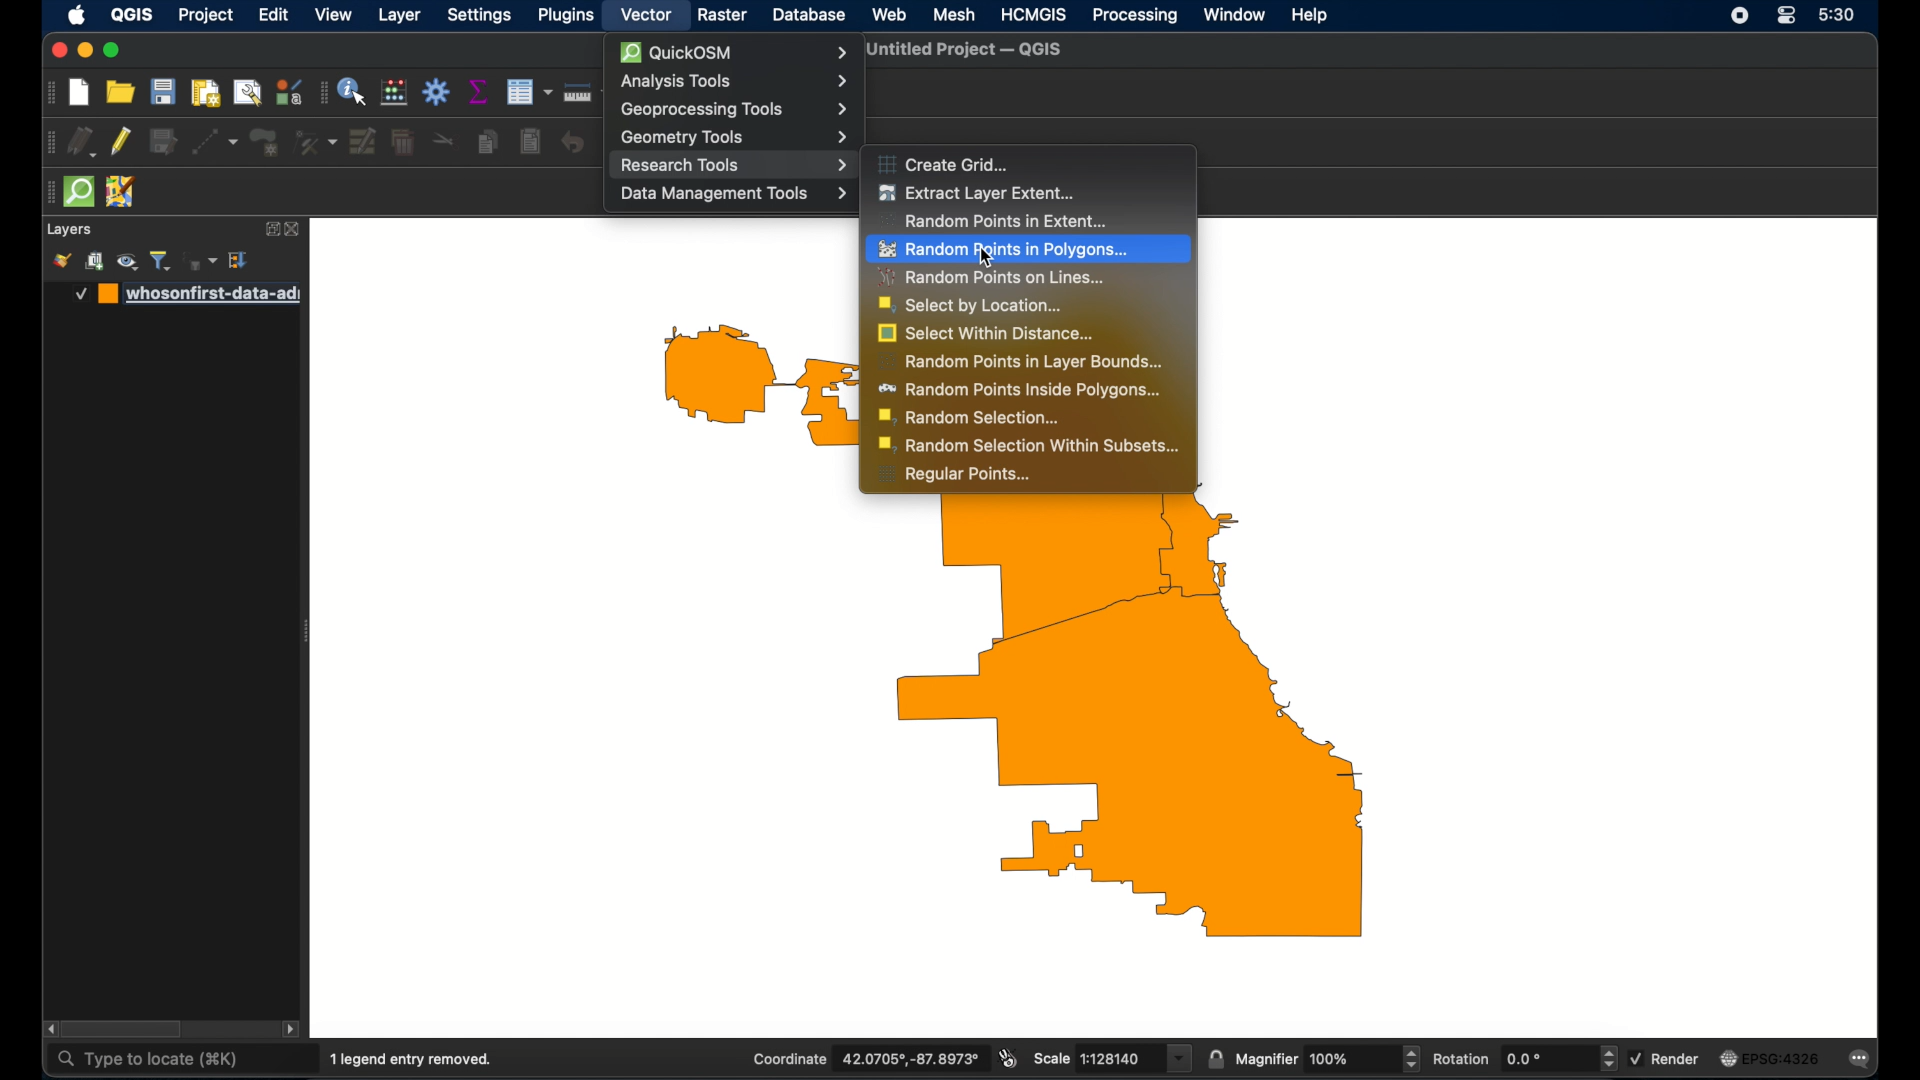 The height and width of the screenshot is (1080, 1920). What do you see at coordinates (1327, 1059) in the screenshot?
I see `magnifier` at bounding box center [1327, 1059].